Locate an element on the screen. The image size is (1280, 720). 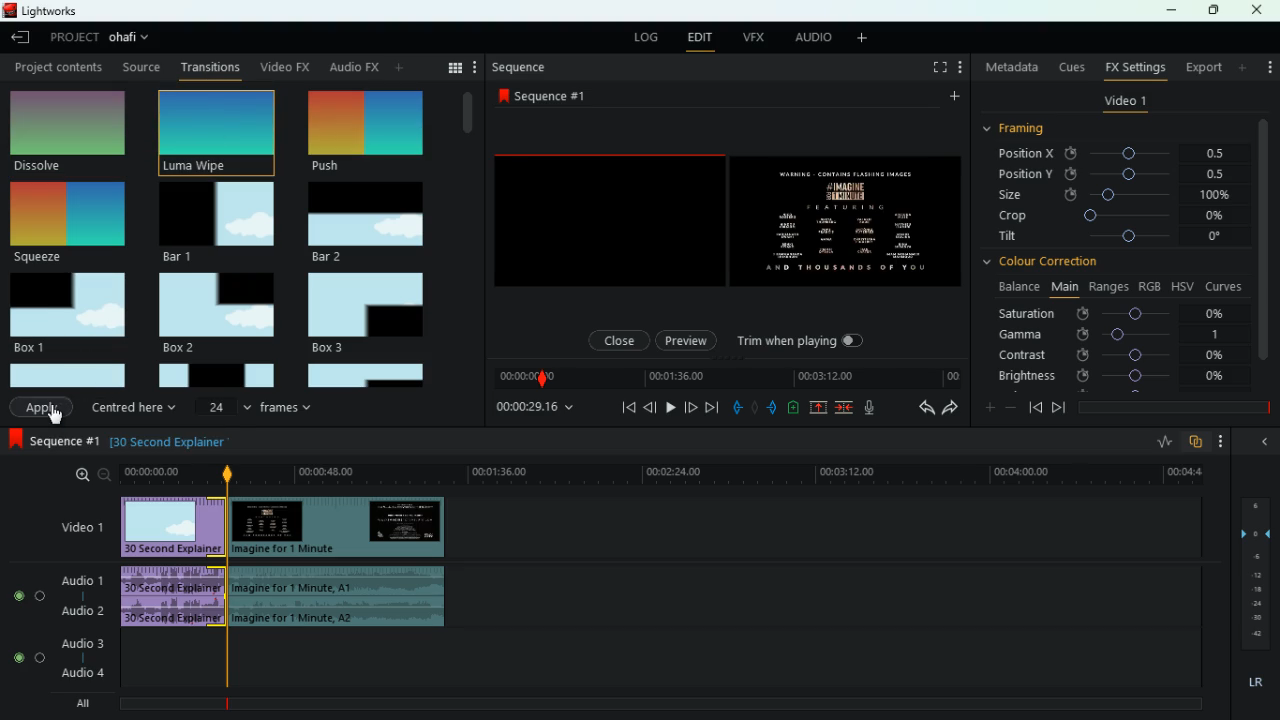
hsv is located at coordinates (1181, 285).